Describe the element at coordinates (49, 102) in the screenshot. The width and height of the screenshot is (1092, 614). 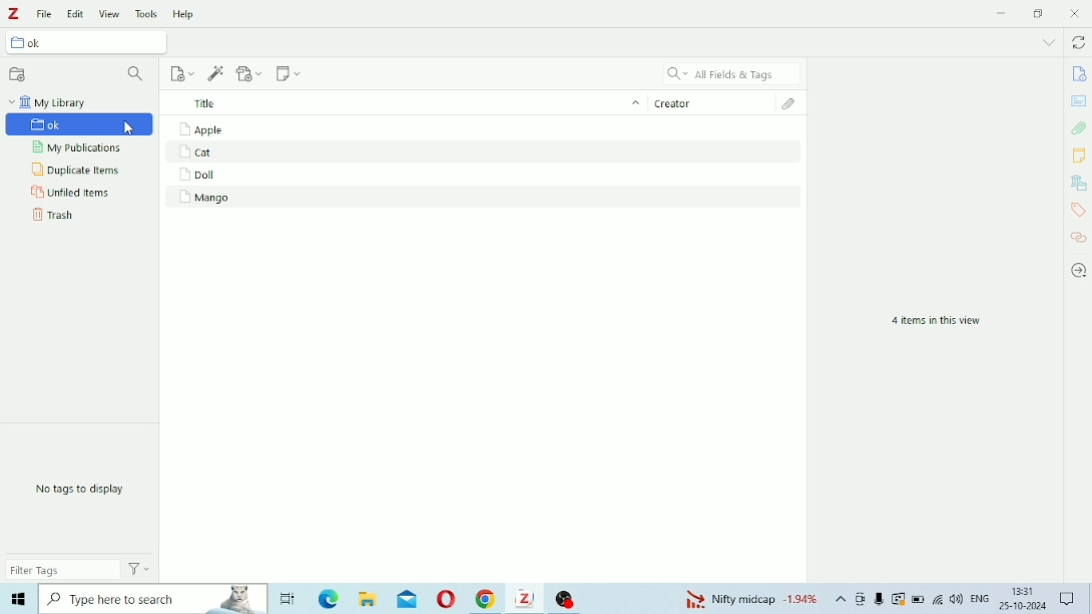
I see `My Library` at that location.